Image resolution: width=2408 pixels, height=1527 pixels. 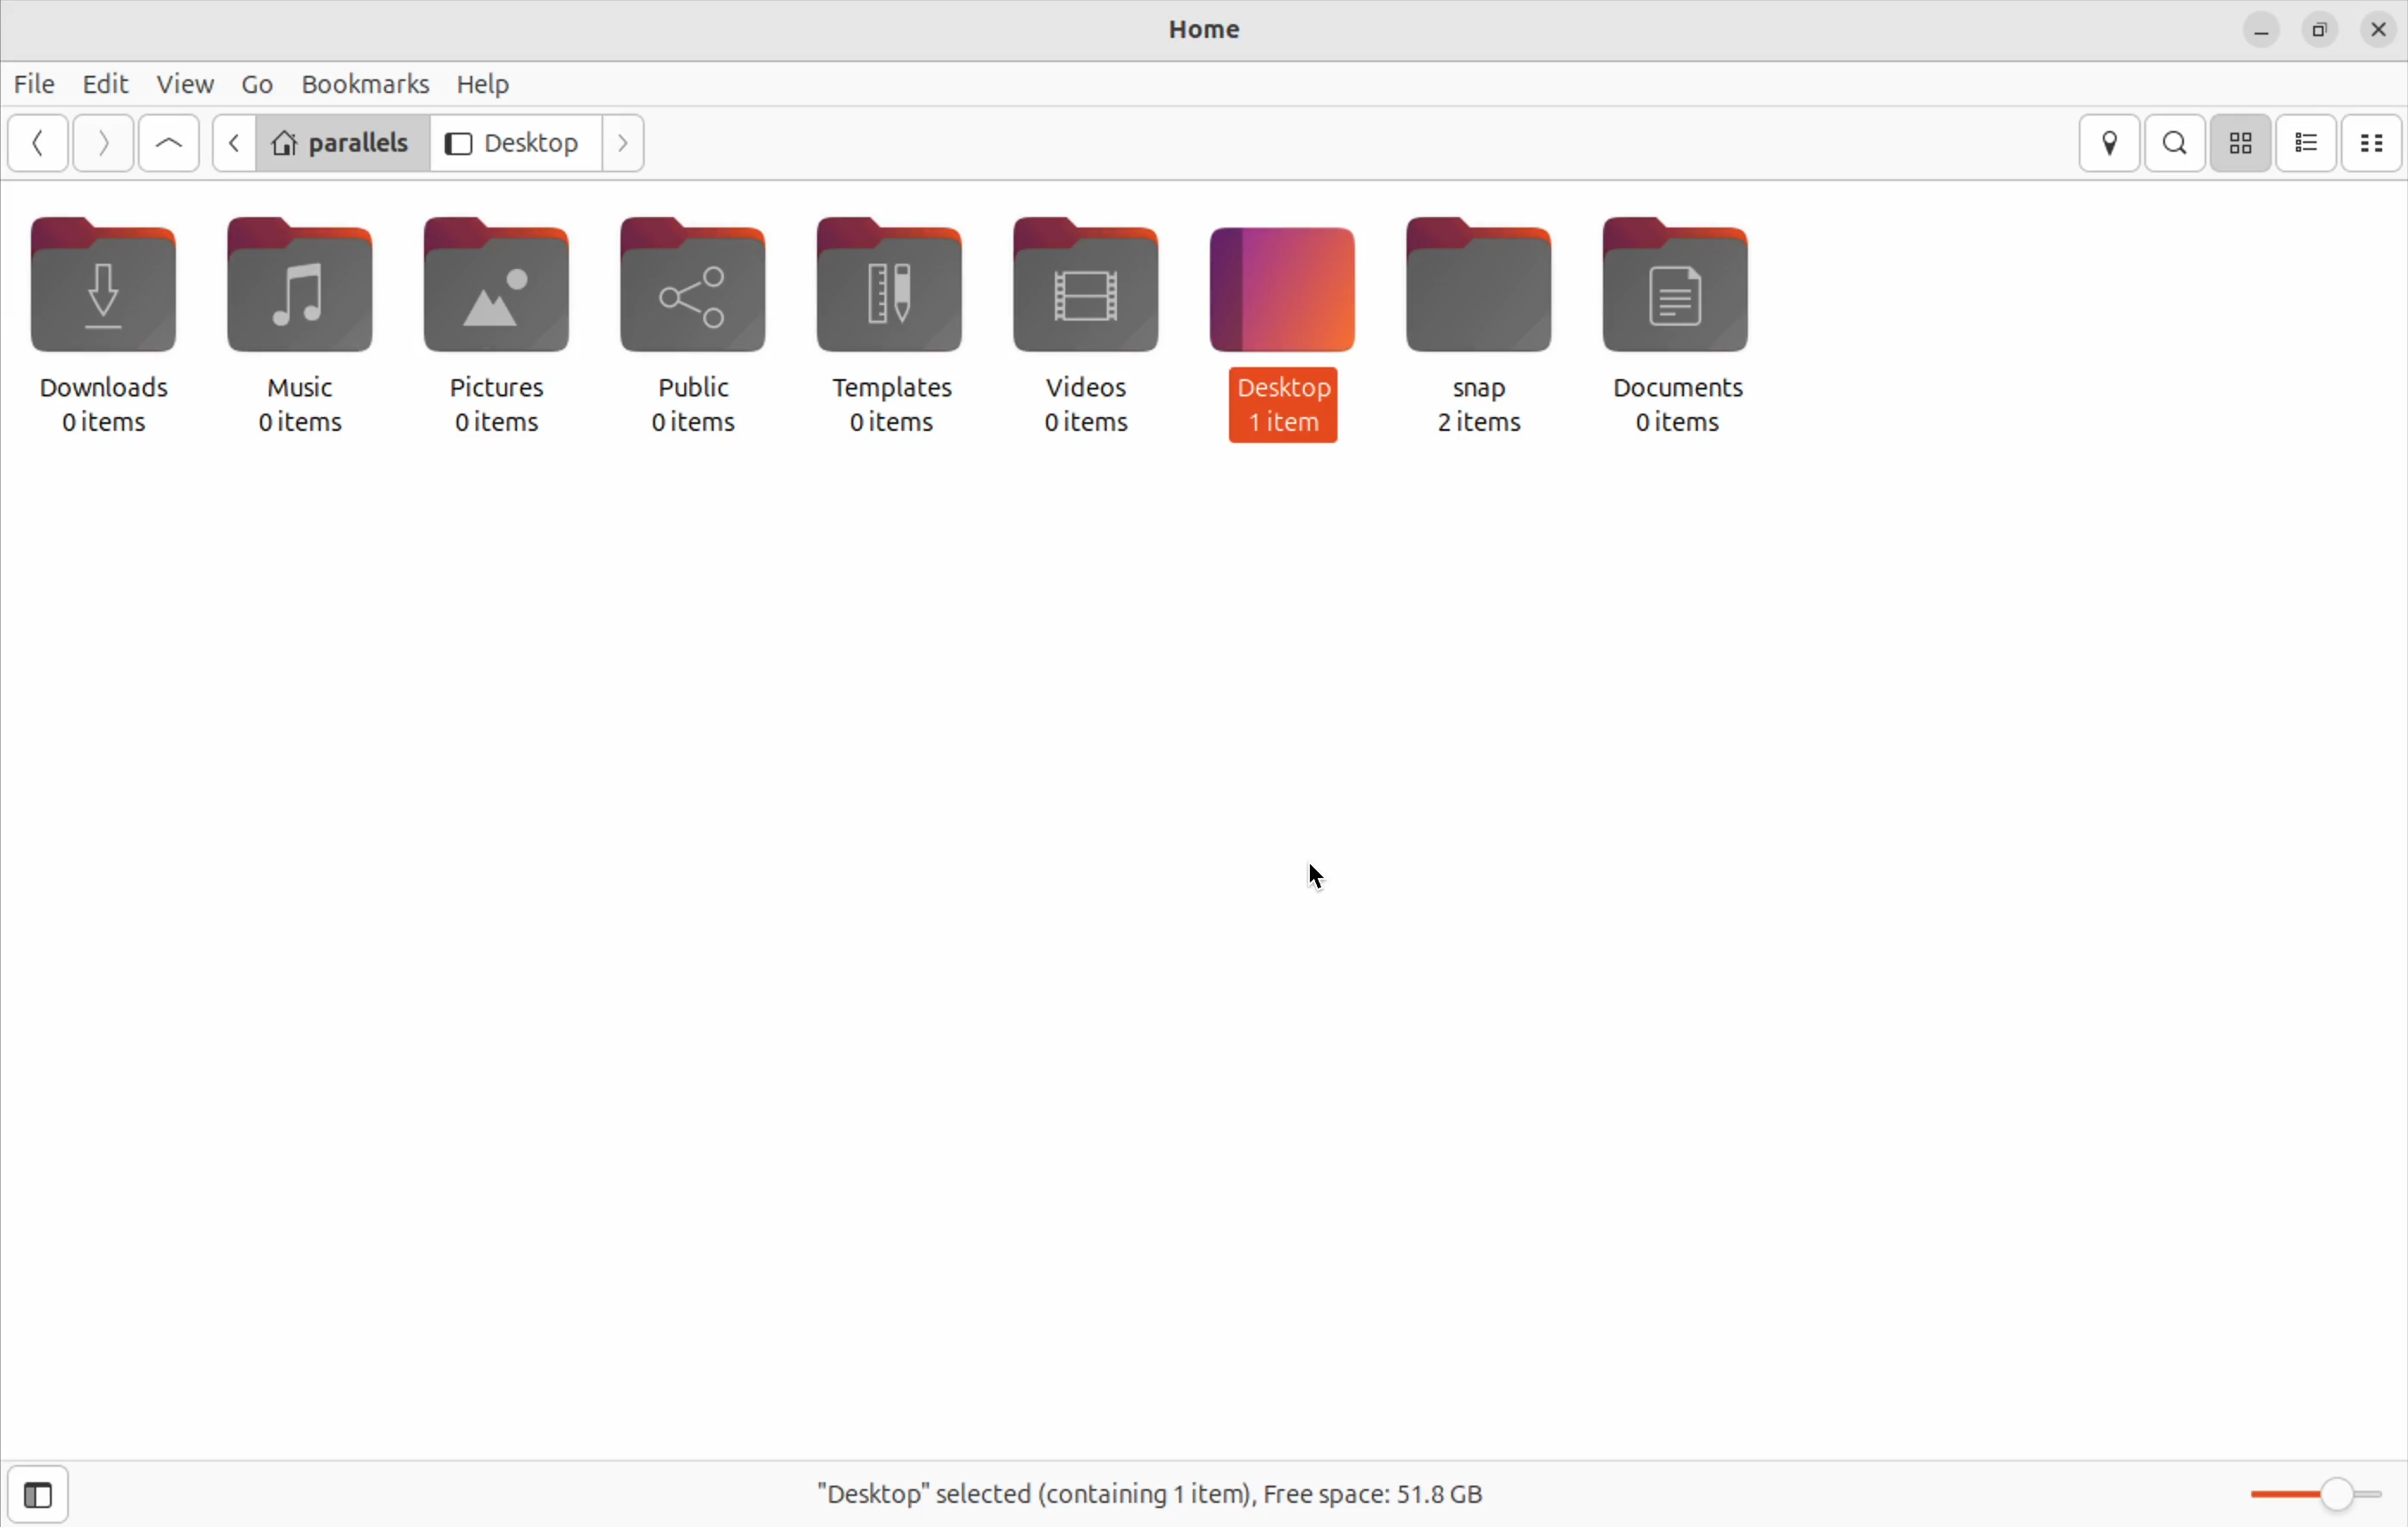 I want to click on desktop 1 item, so click(x=1281, y=333).